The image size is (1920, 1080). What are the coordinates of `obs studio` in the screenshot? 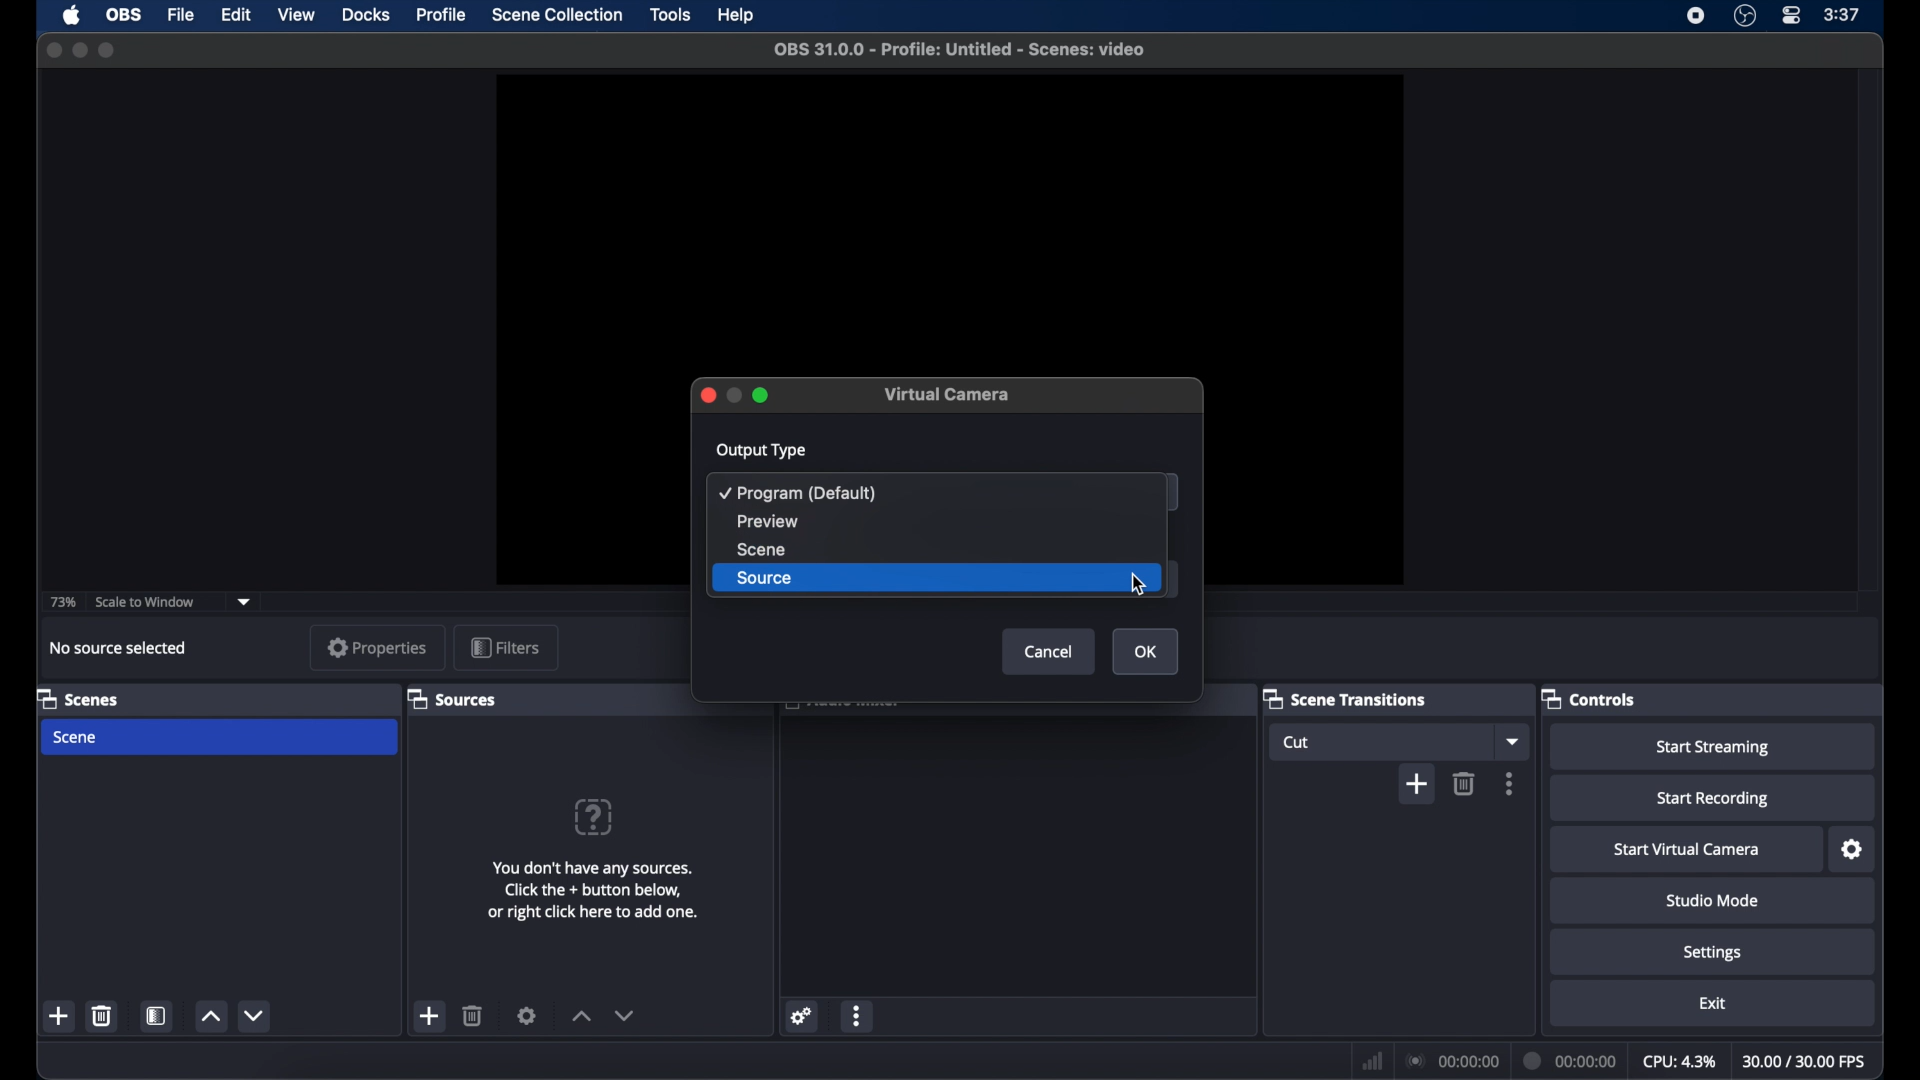 It's located at (1745, 16).